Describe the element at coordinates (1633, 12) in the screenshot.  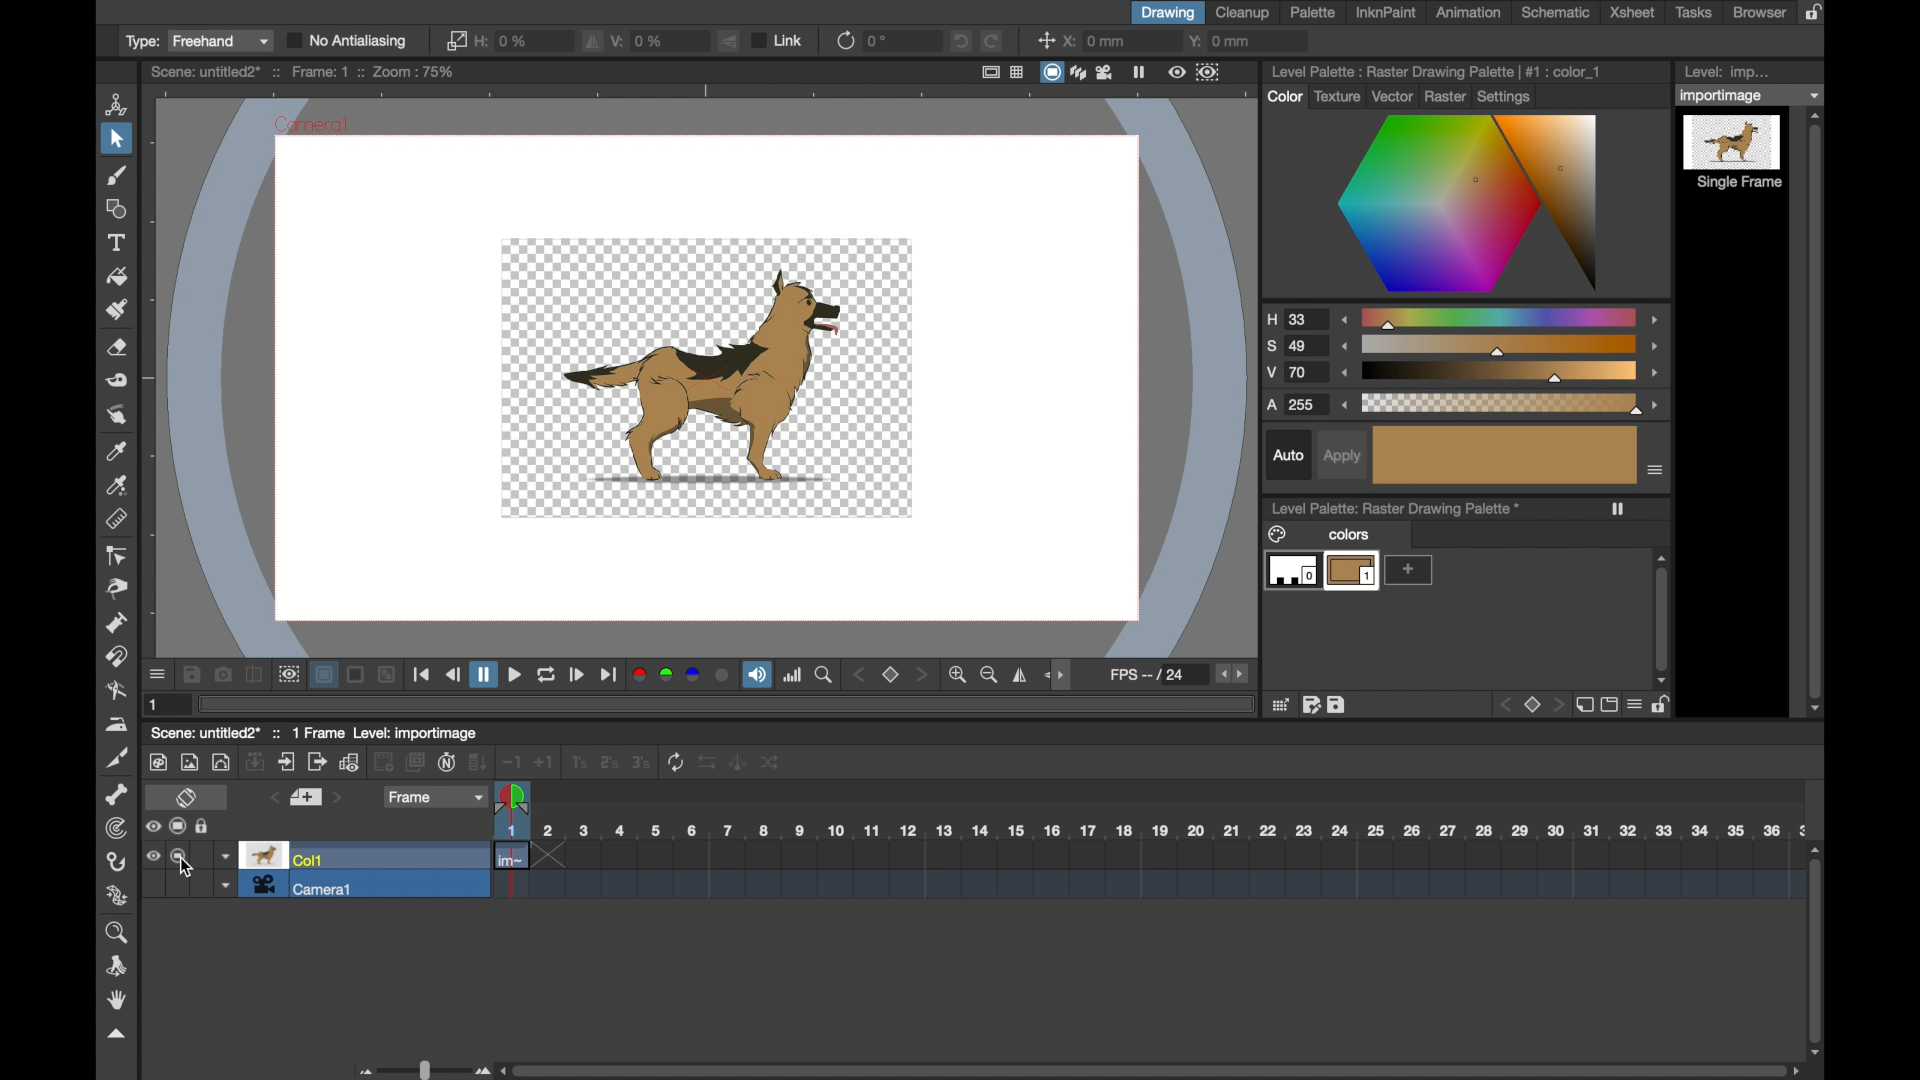
I see `xsheet` at that location.